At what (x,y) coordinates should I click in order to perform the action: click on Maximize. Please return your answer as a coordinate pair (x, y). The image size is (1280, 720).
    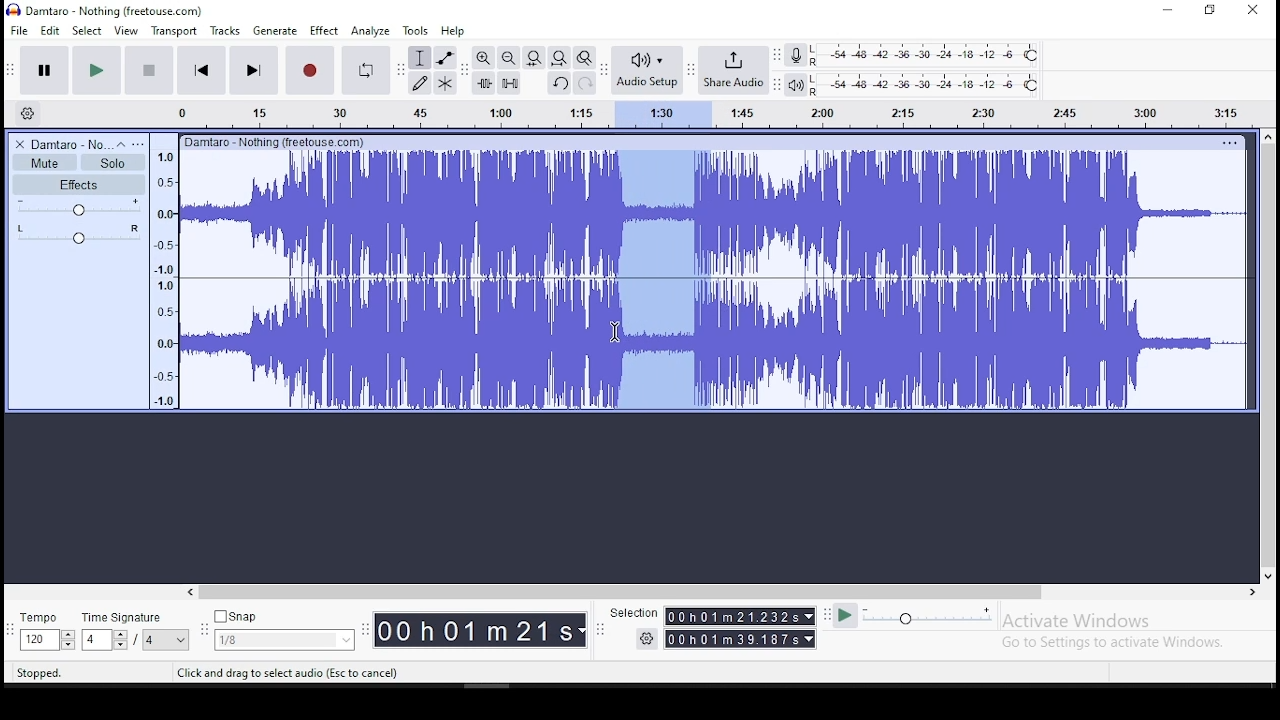
    Looking at the image, I should click on (1210, 10).